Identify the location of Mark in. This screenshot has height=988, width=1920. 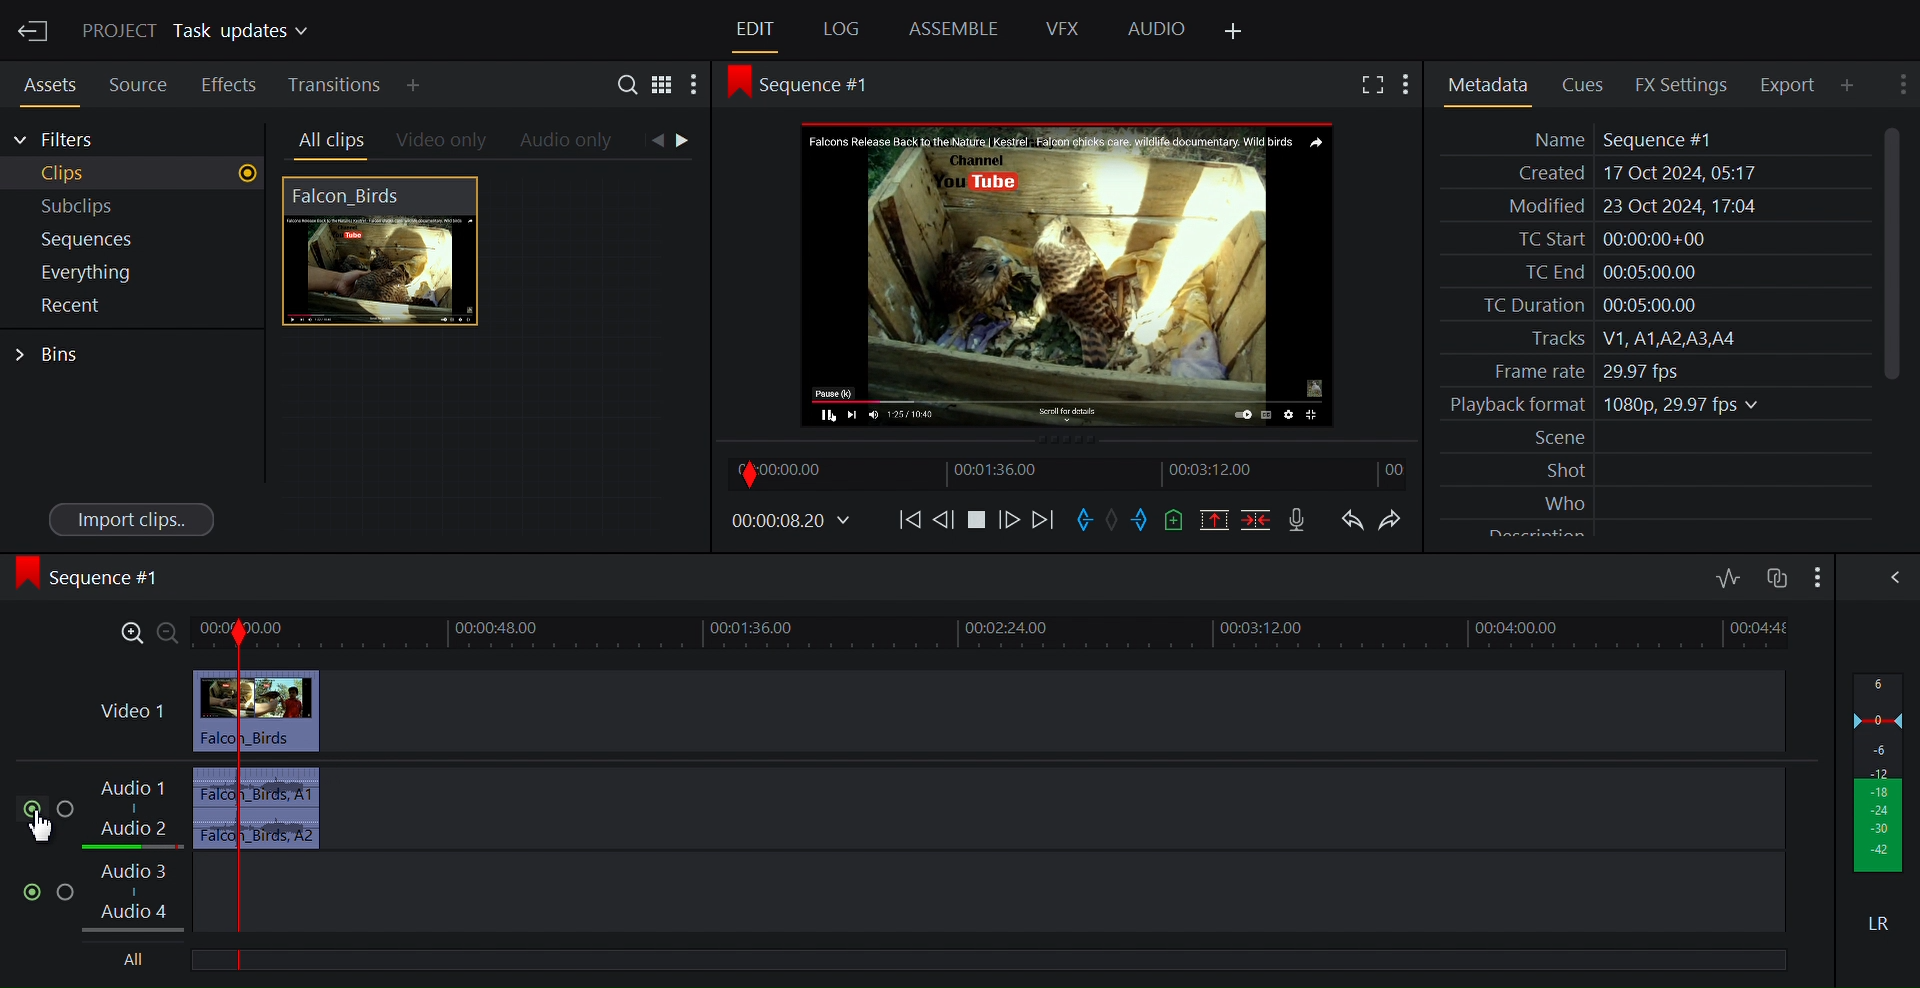
(1084, 520).